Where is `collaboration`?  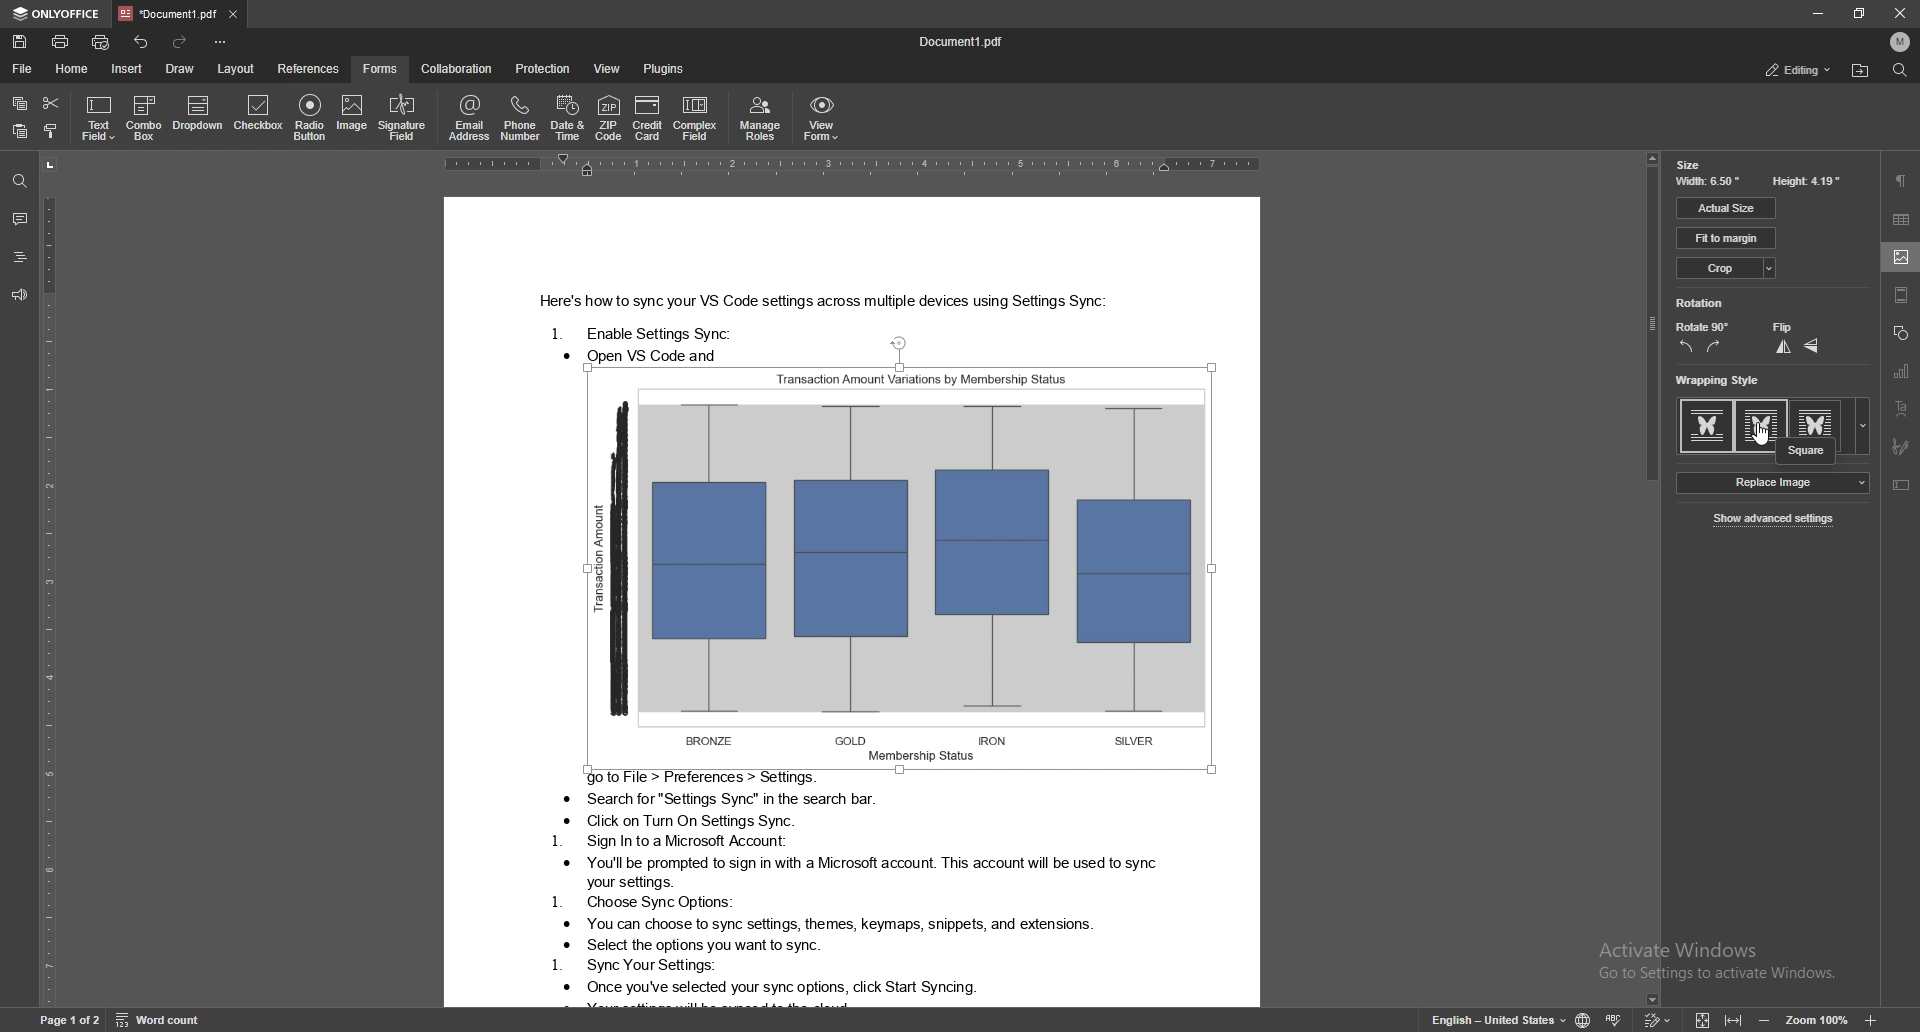 collaboration is located at coordinates (456, 69).